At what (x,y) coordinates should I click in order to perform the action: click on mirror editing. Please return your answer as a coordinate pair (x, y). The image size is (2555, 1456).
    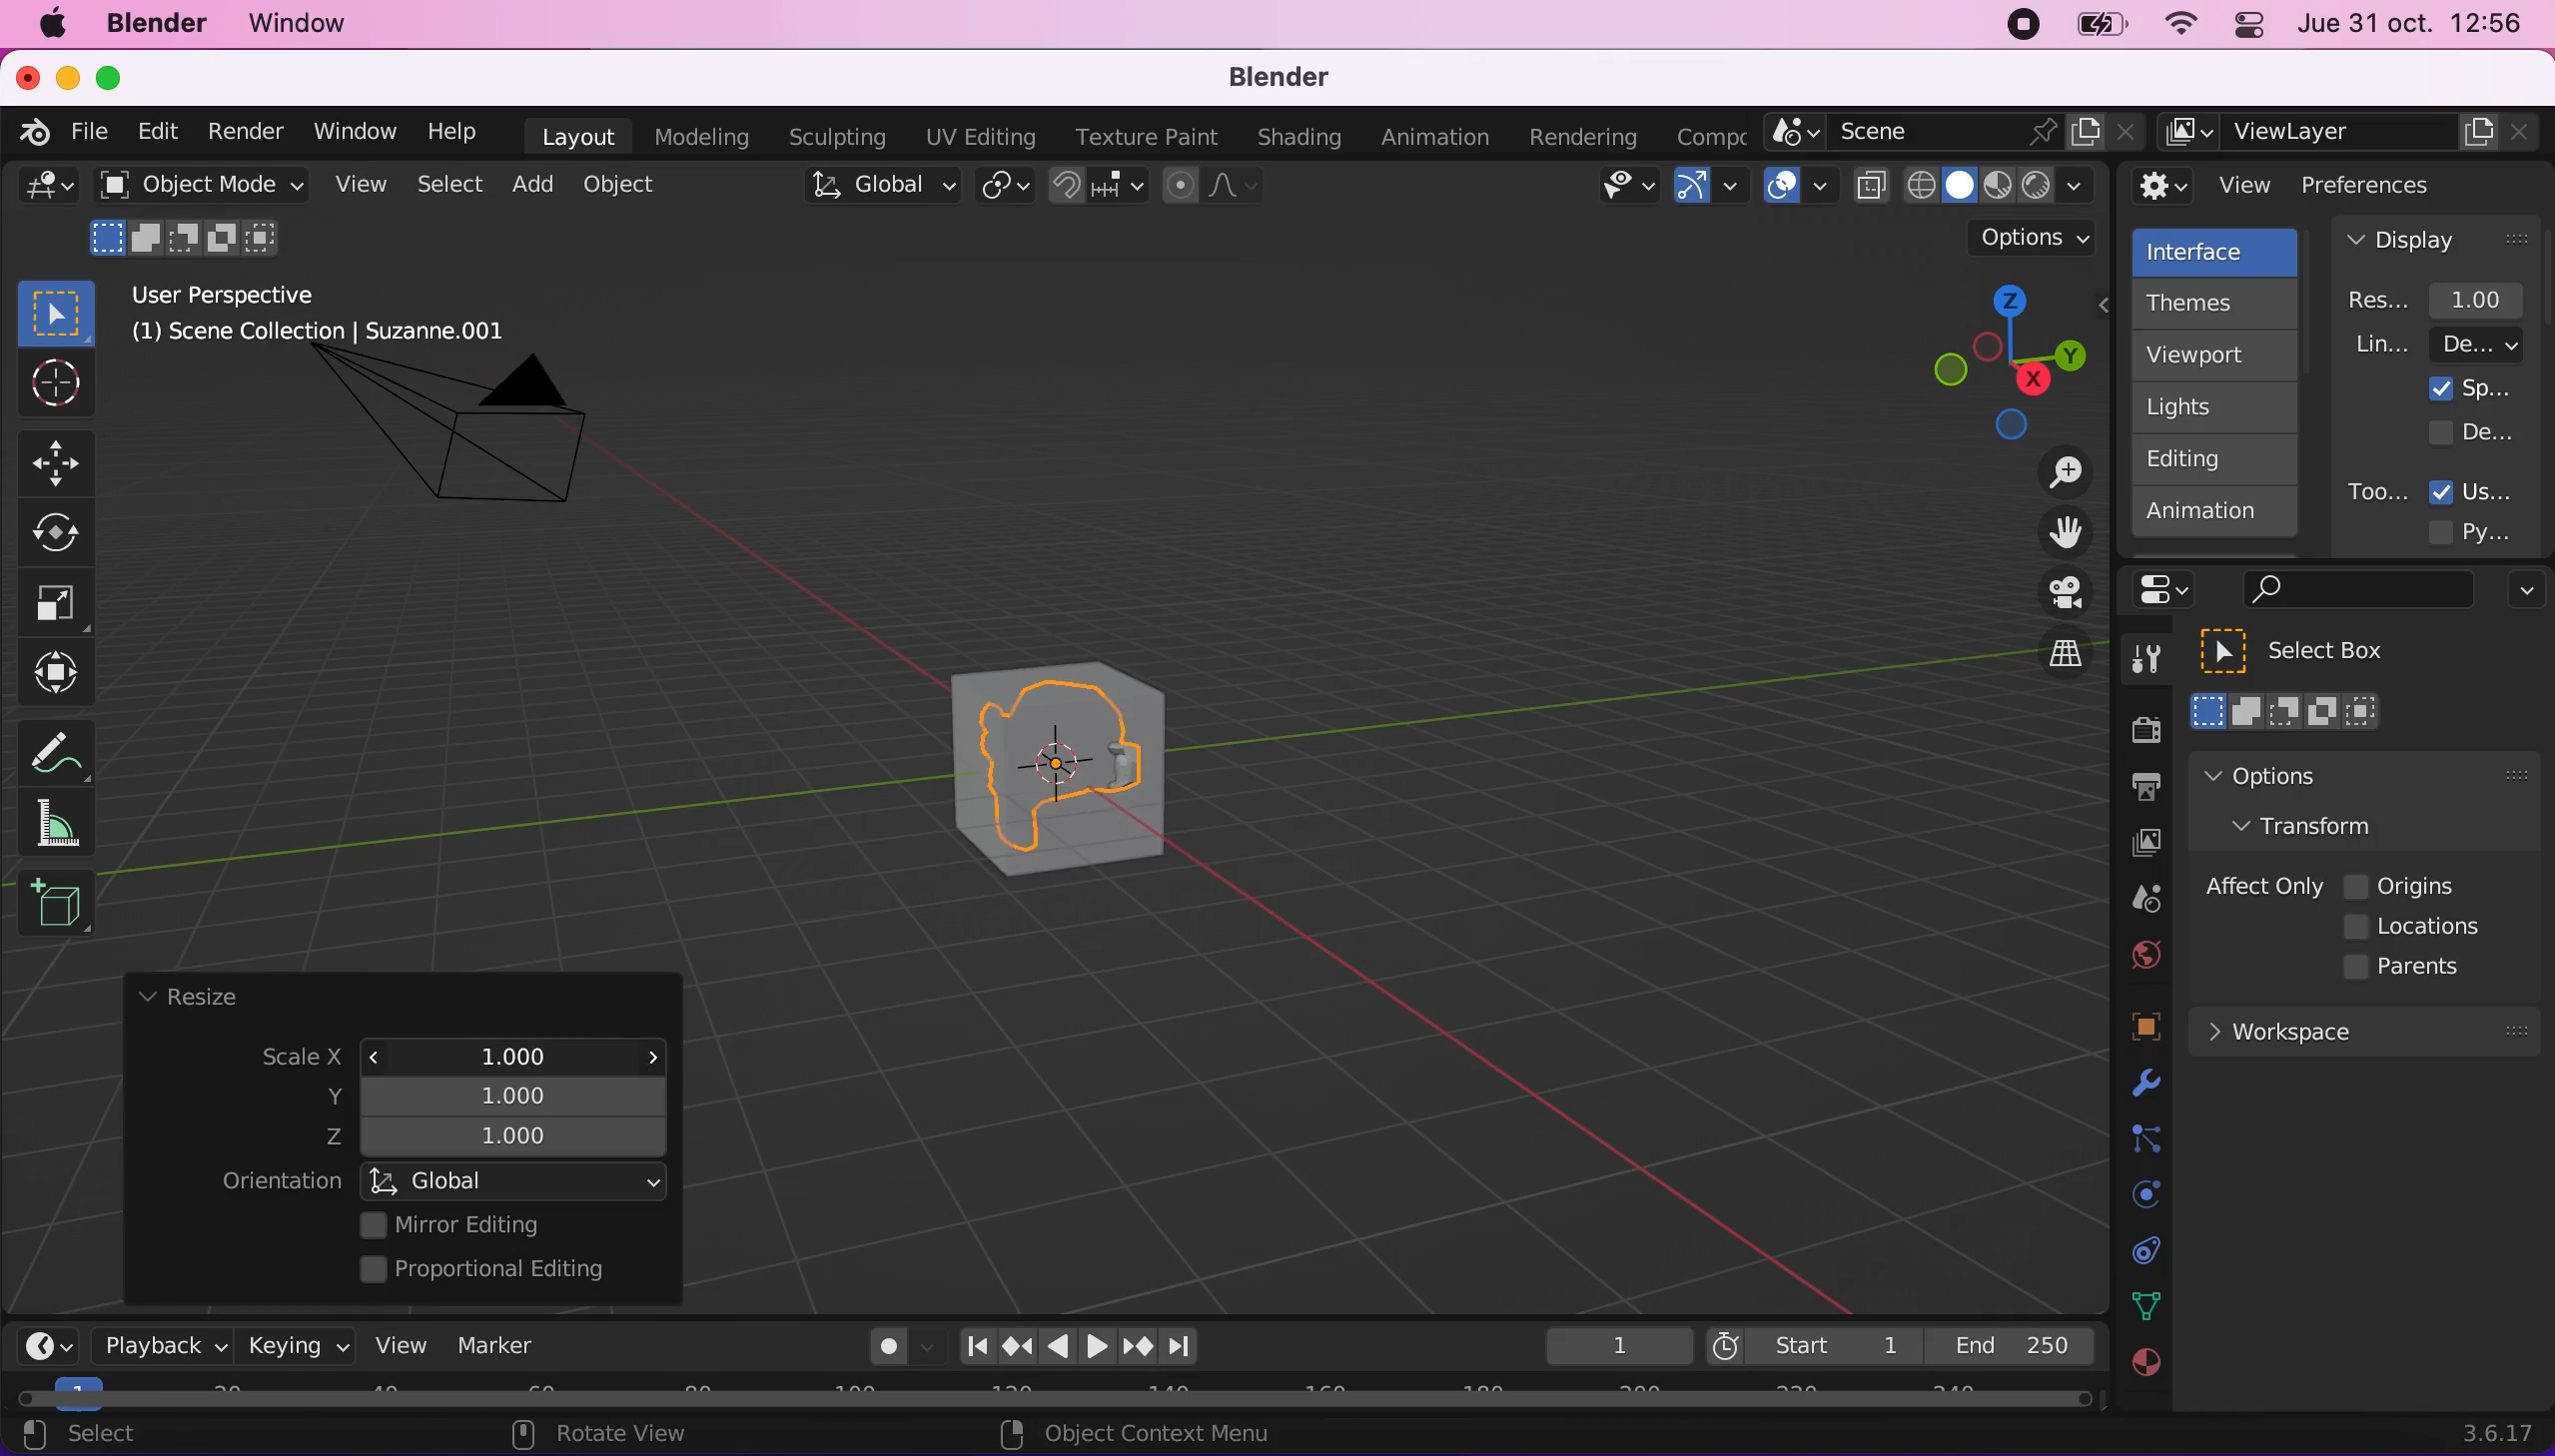
    Looking at the image, I should click on (508, 1224).